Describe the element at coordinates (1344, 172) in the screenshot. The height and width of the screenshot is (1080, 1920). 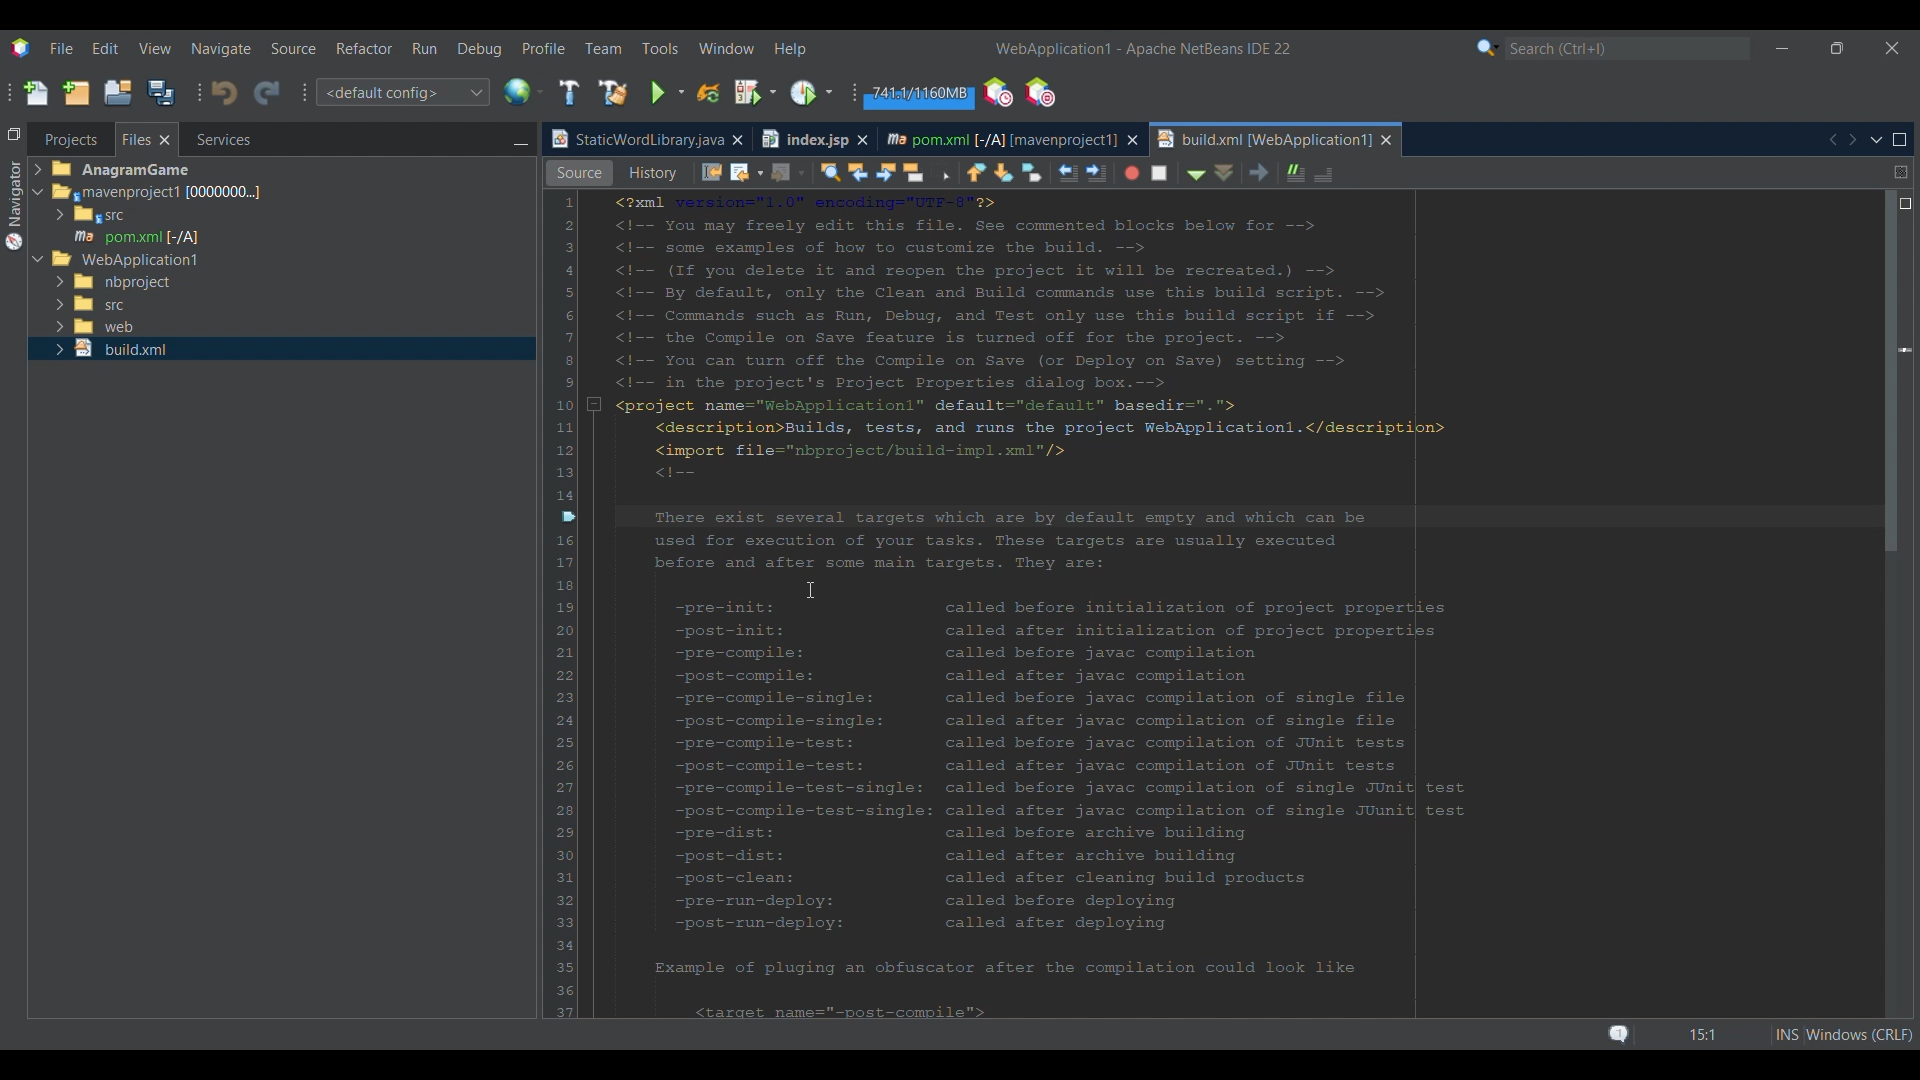
I see `Stop macro recording` at that location.